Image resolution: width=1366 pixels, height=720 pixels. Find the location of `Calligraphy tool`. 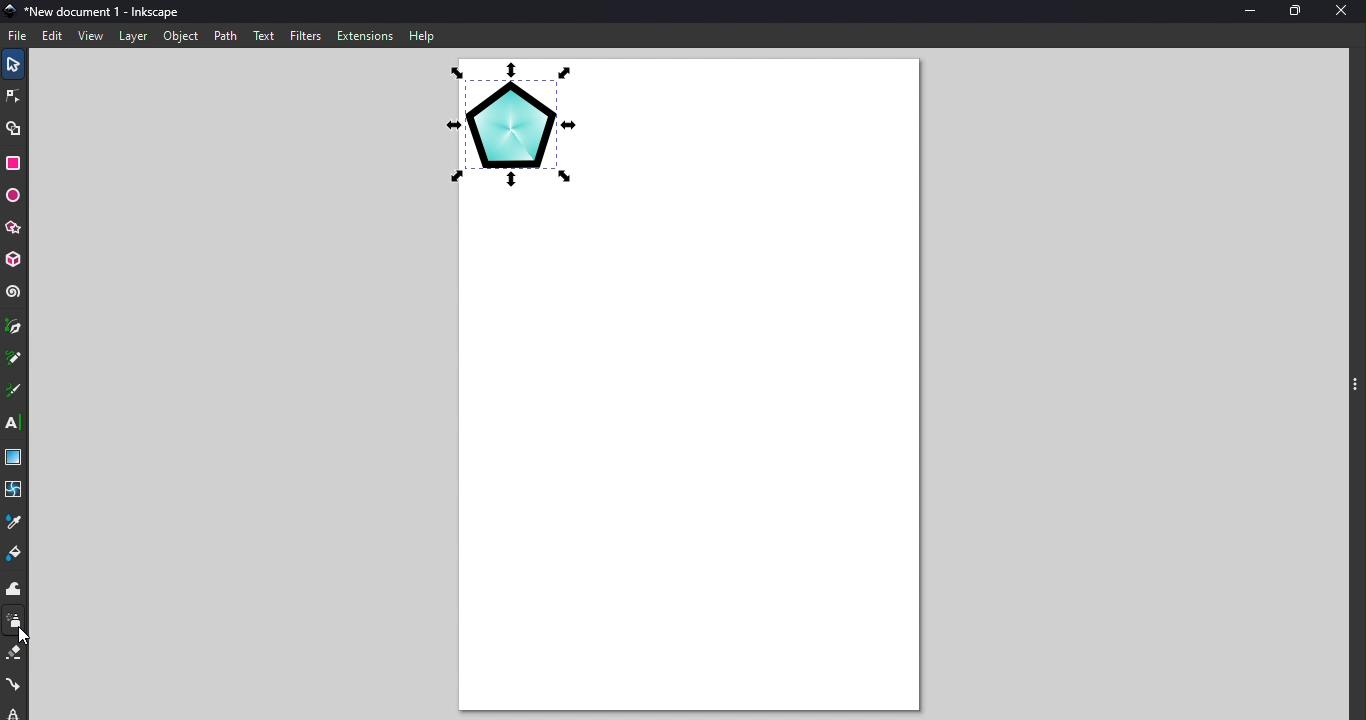

Calligraphy tool is located at coordinates (13, 390).